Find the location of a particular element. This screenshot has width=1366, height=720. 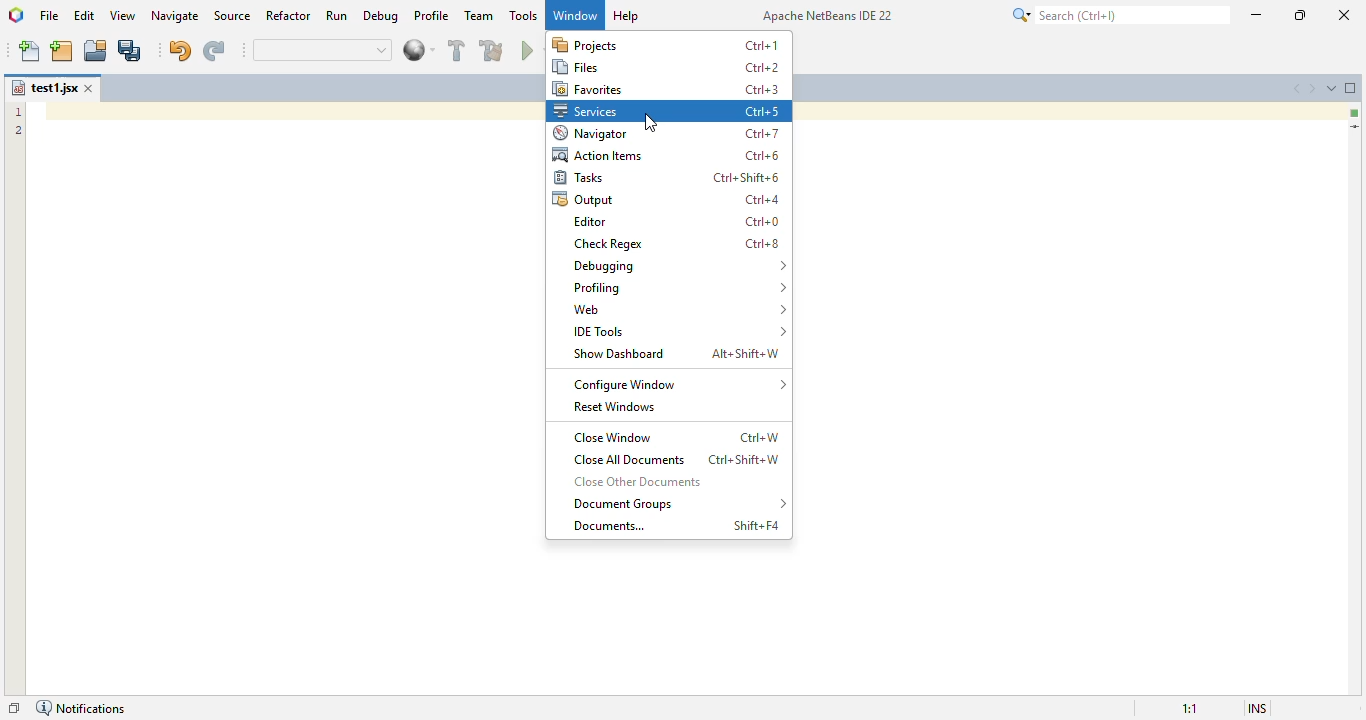

navigate is located at coordinates (175, 15).